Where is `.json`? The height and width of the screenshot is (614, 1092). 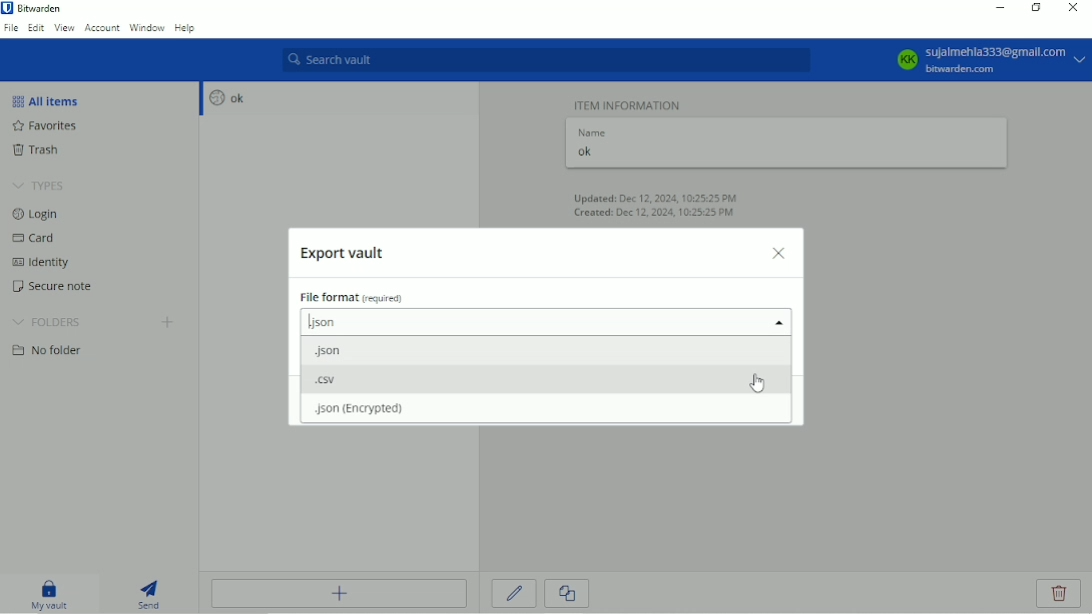
.json is located at coordinates (546, 323).